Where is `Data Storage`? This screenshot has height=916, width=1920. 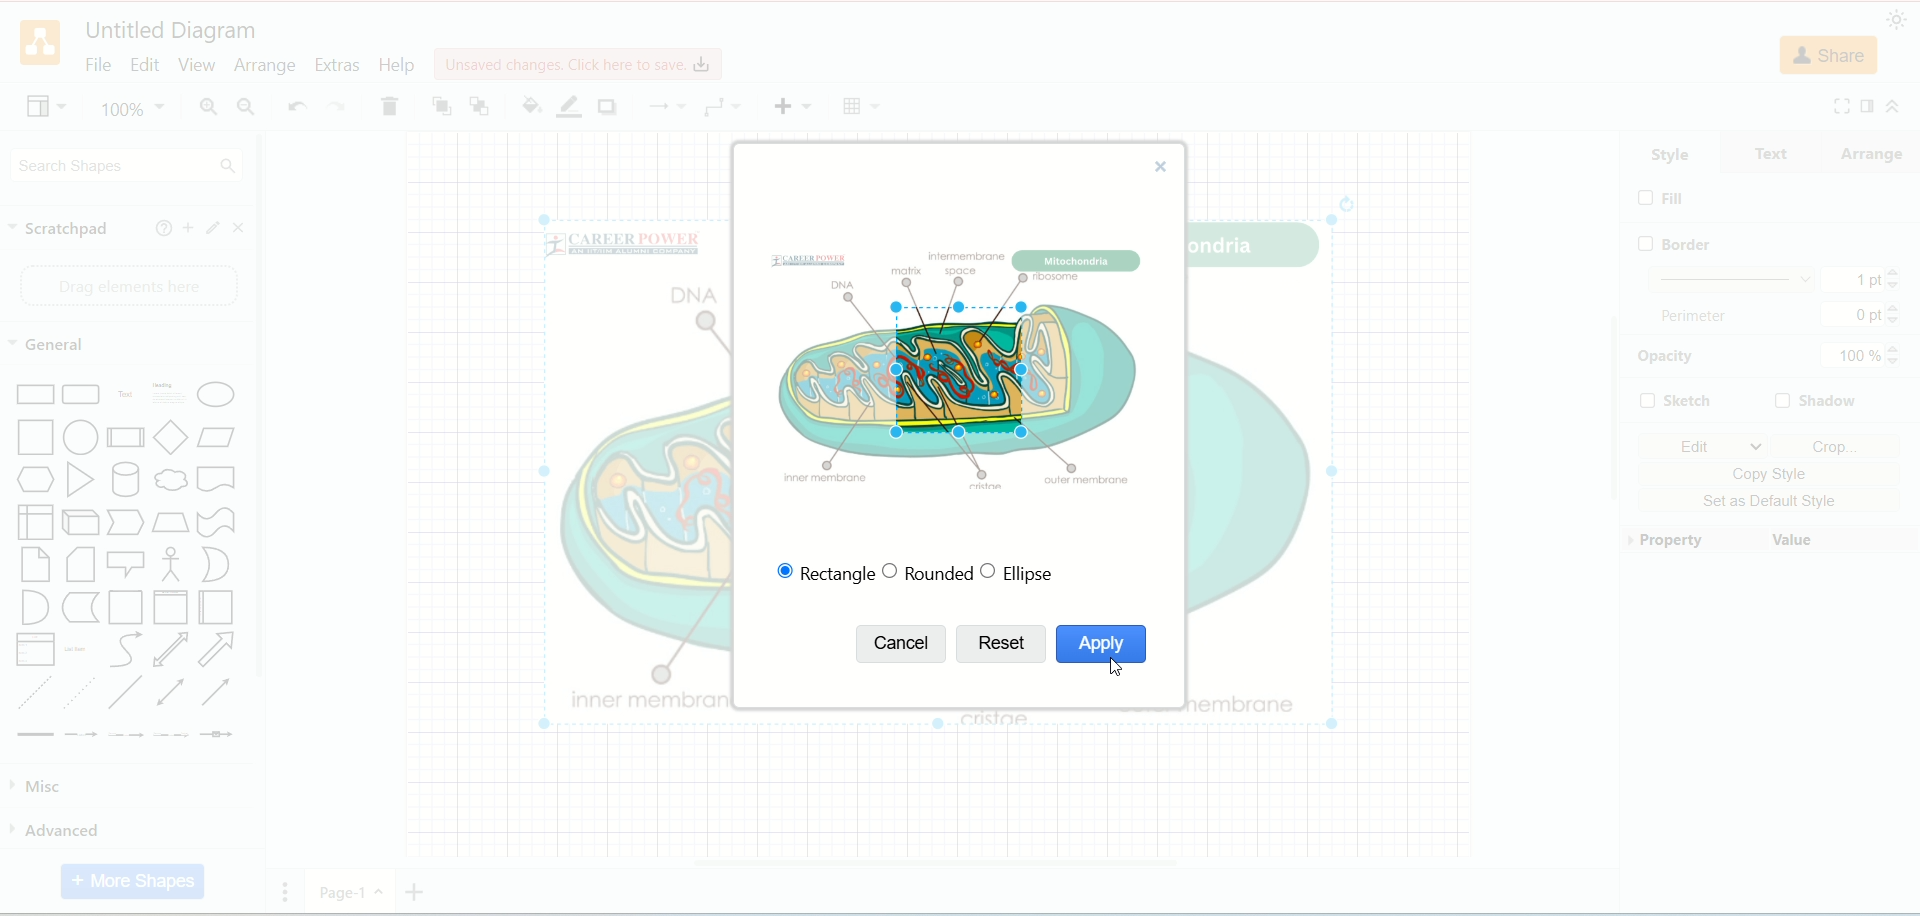 Data Storage is located at coordinates (80, 609).